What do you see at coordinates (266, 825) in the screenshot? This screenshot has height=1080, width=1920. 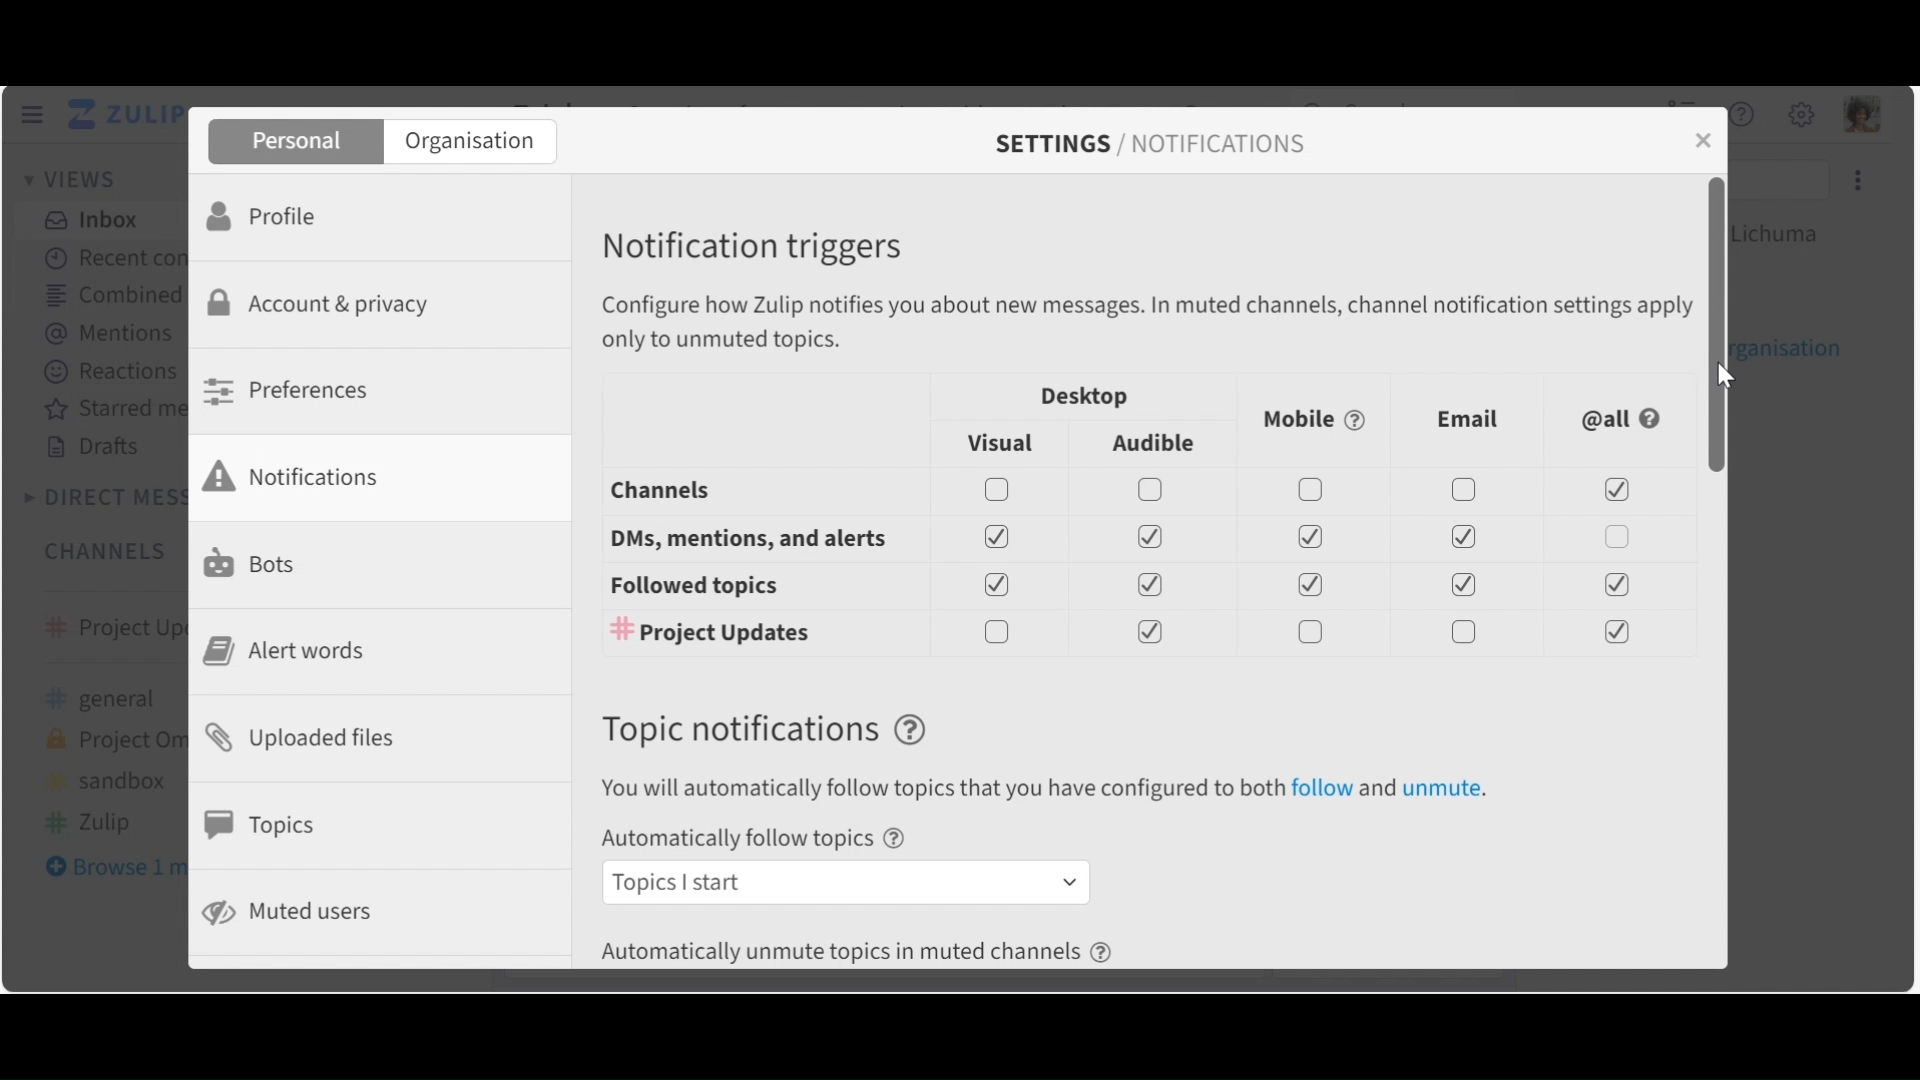 I see `Topics` at bounding box center [266, 825].